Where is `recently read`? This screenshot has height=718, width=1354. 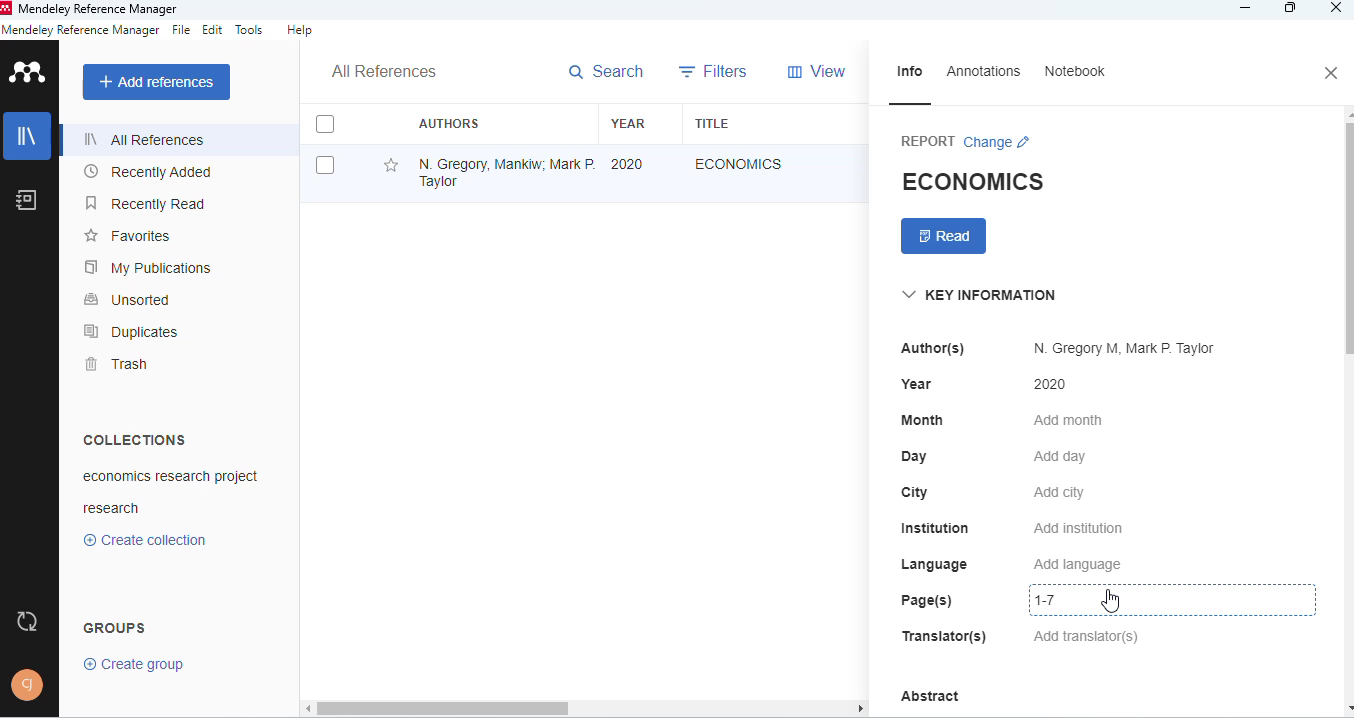 recently read is located at coordinates (146, 203).